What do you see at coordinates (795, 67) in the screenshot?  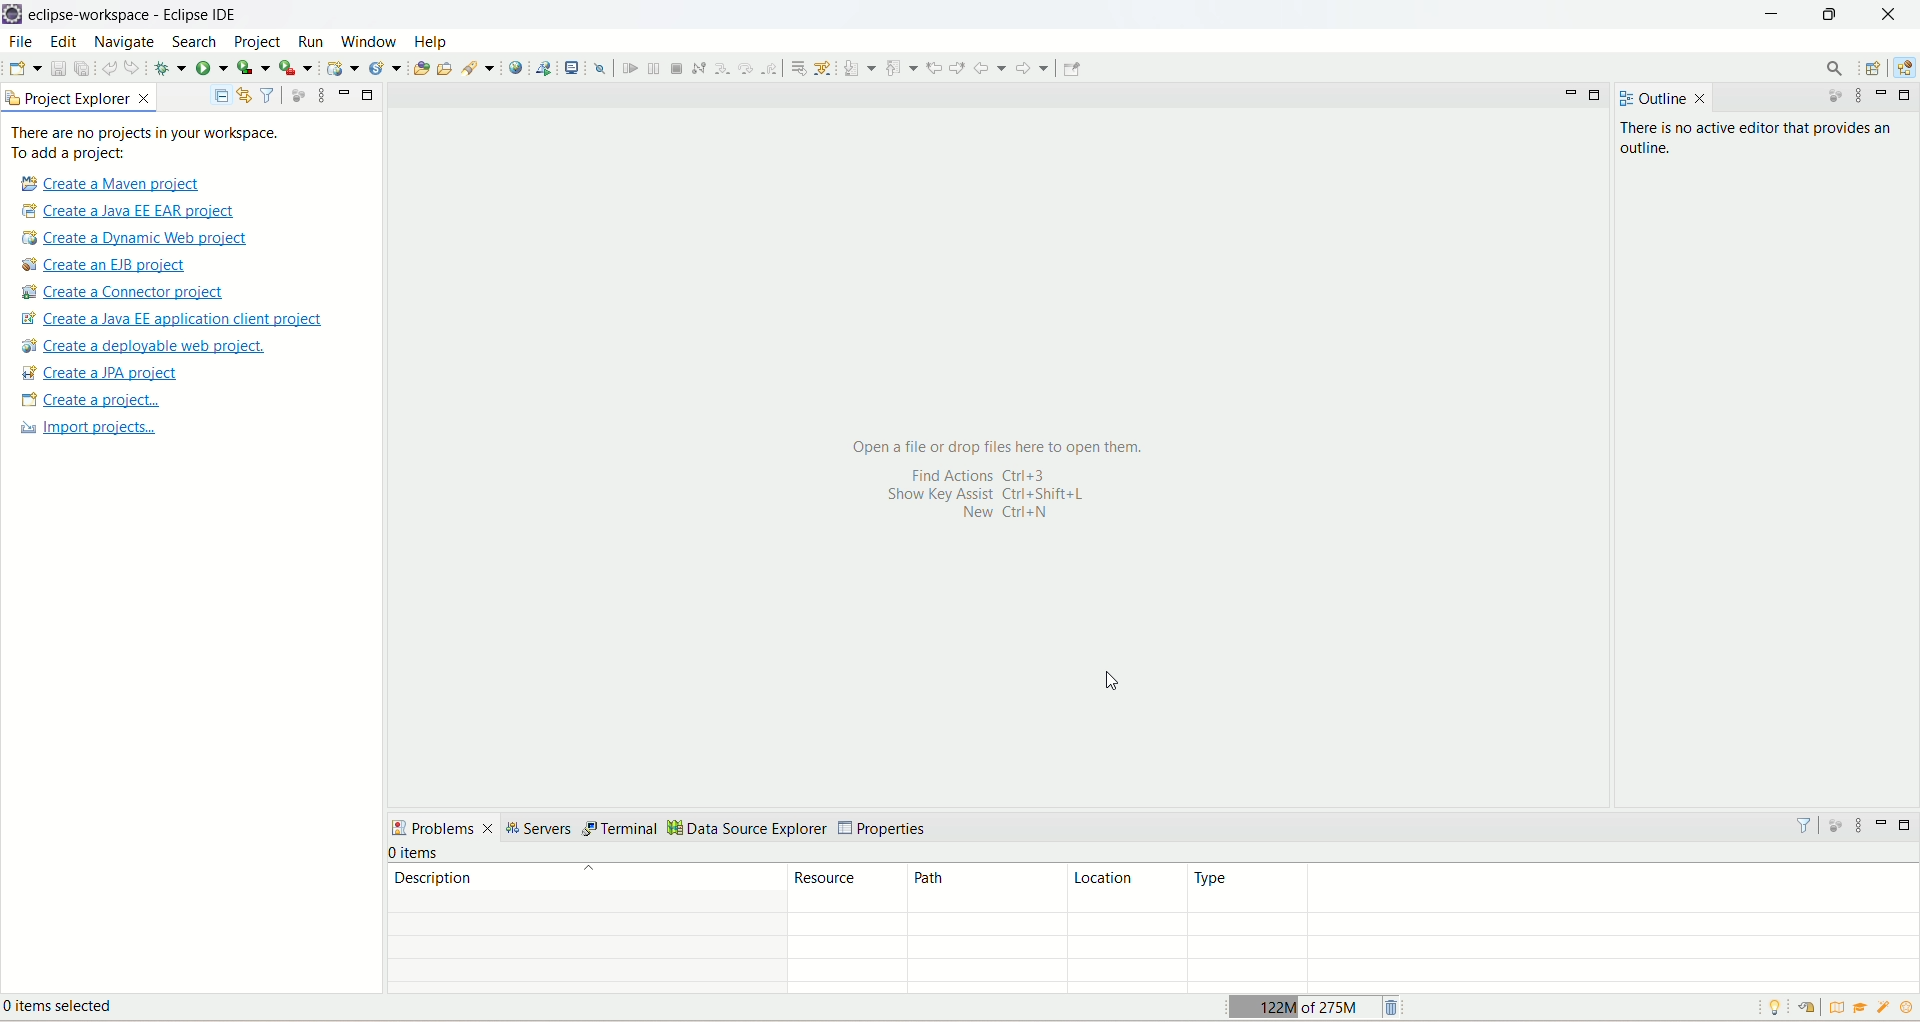 I see `drop to frames` at bounding box center [795, 67].